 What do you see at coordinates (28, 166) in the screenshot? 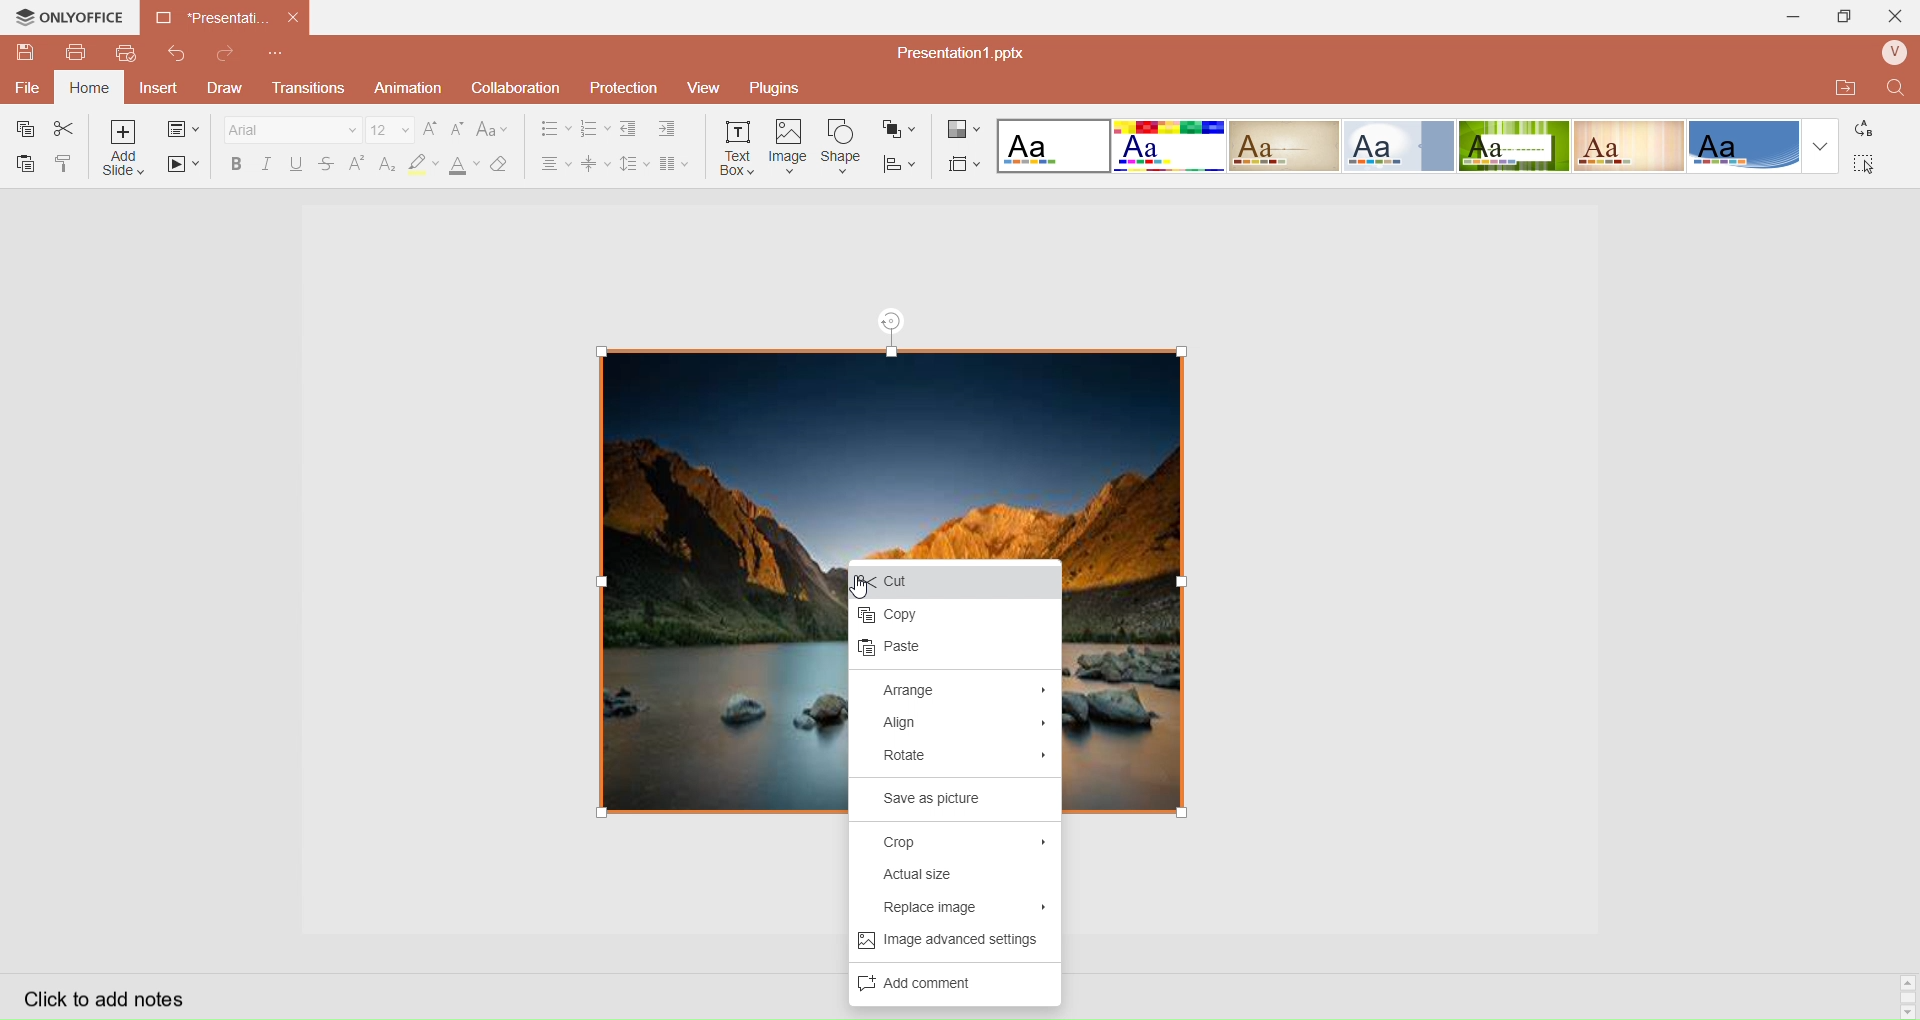
I see `Paste` at bounding box center [28, 166].